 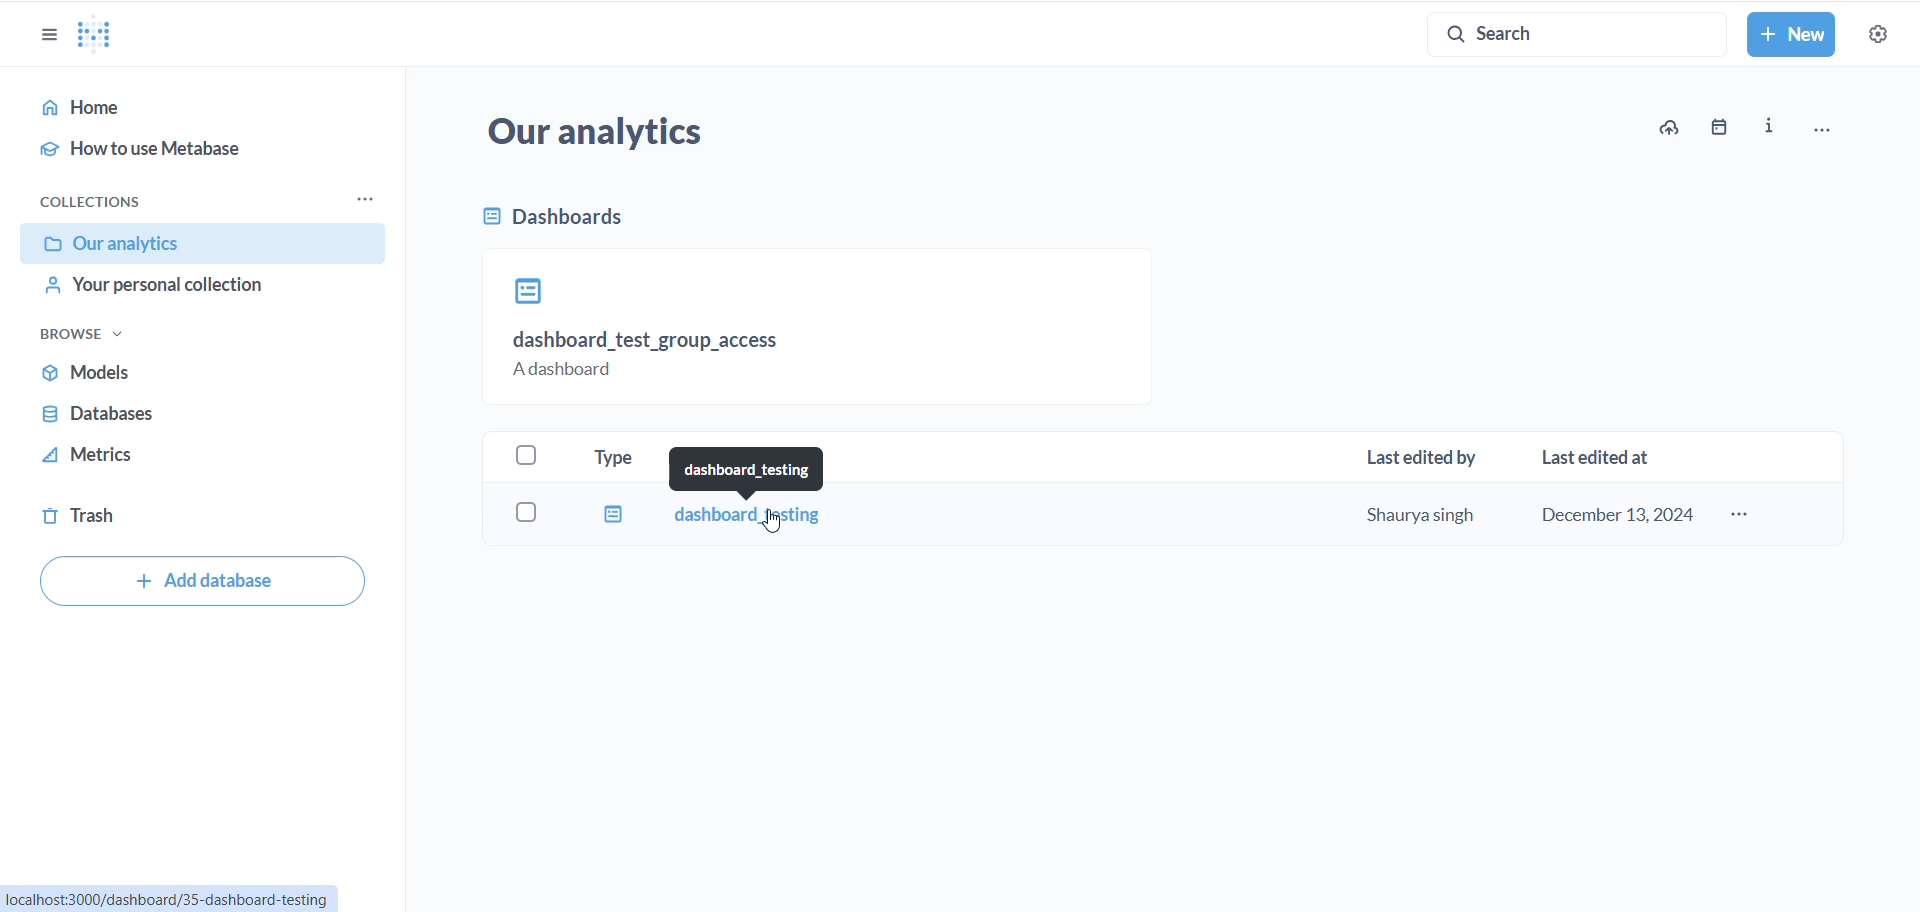 What do you see at coordinates (530, 457) in the screenshot?
I see `checkbox` at bounding box center [530, 457].